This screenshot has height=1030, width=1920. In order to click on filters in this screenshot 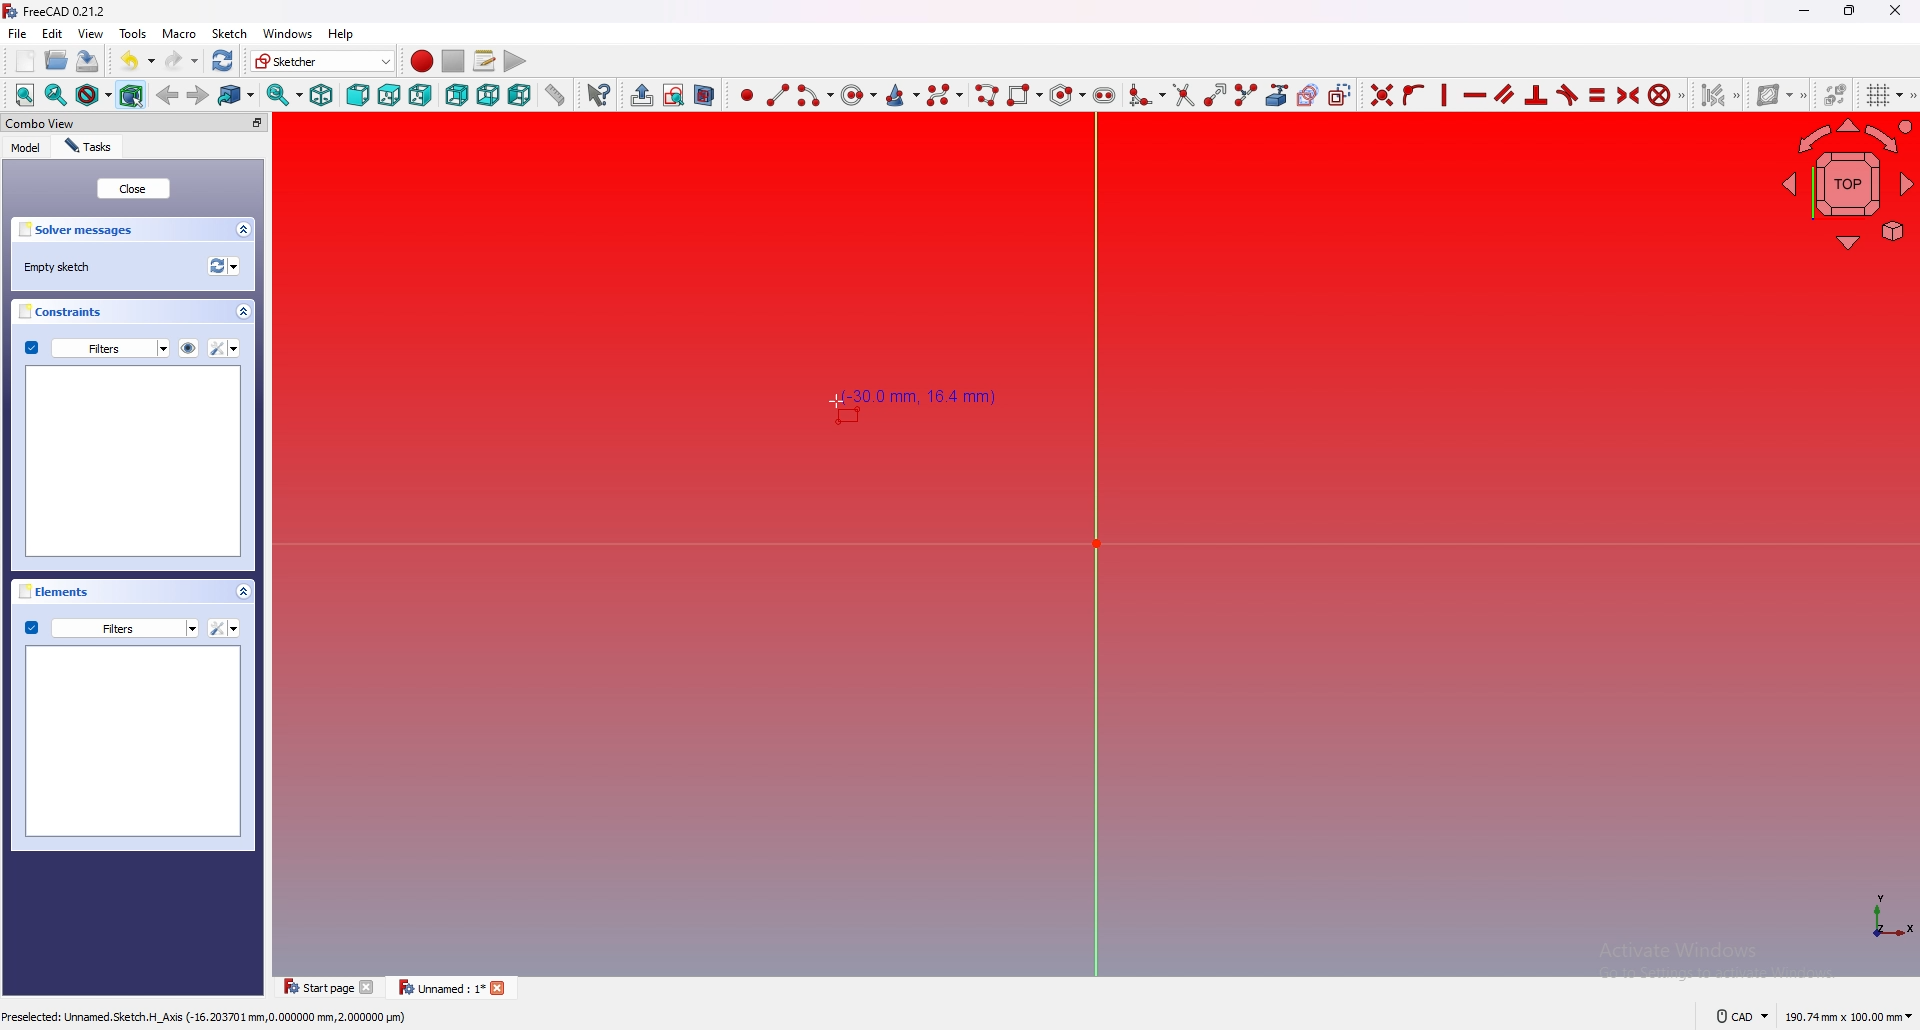, I will do `click(110, 628)`.